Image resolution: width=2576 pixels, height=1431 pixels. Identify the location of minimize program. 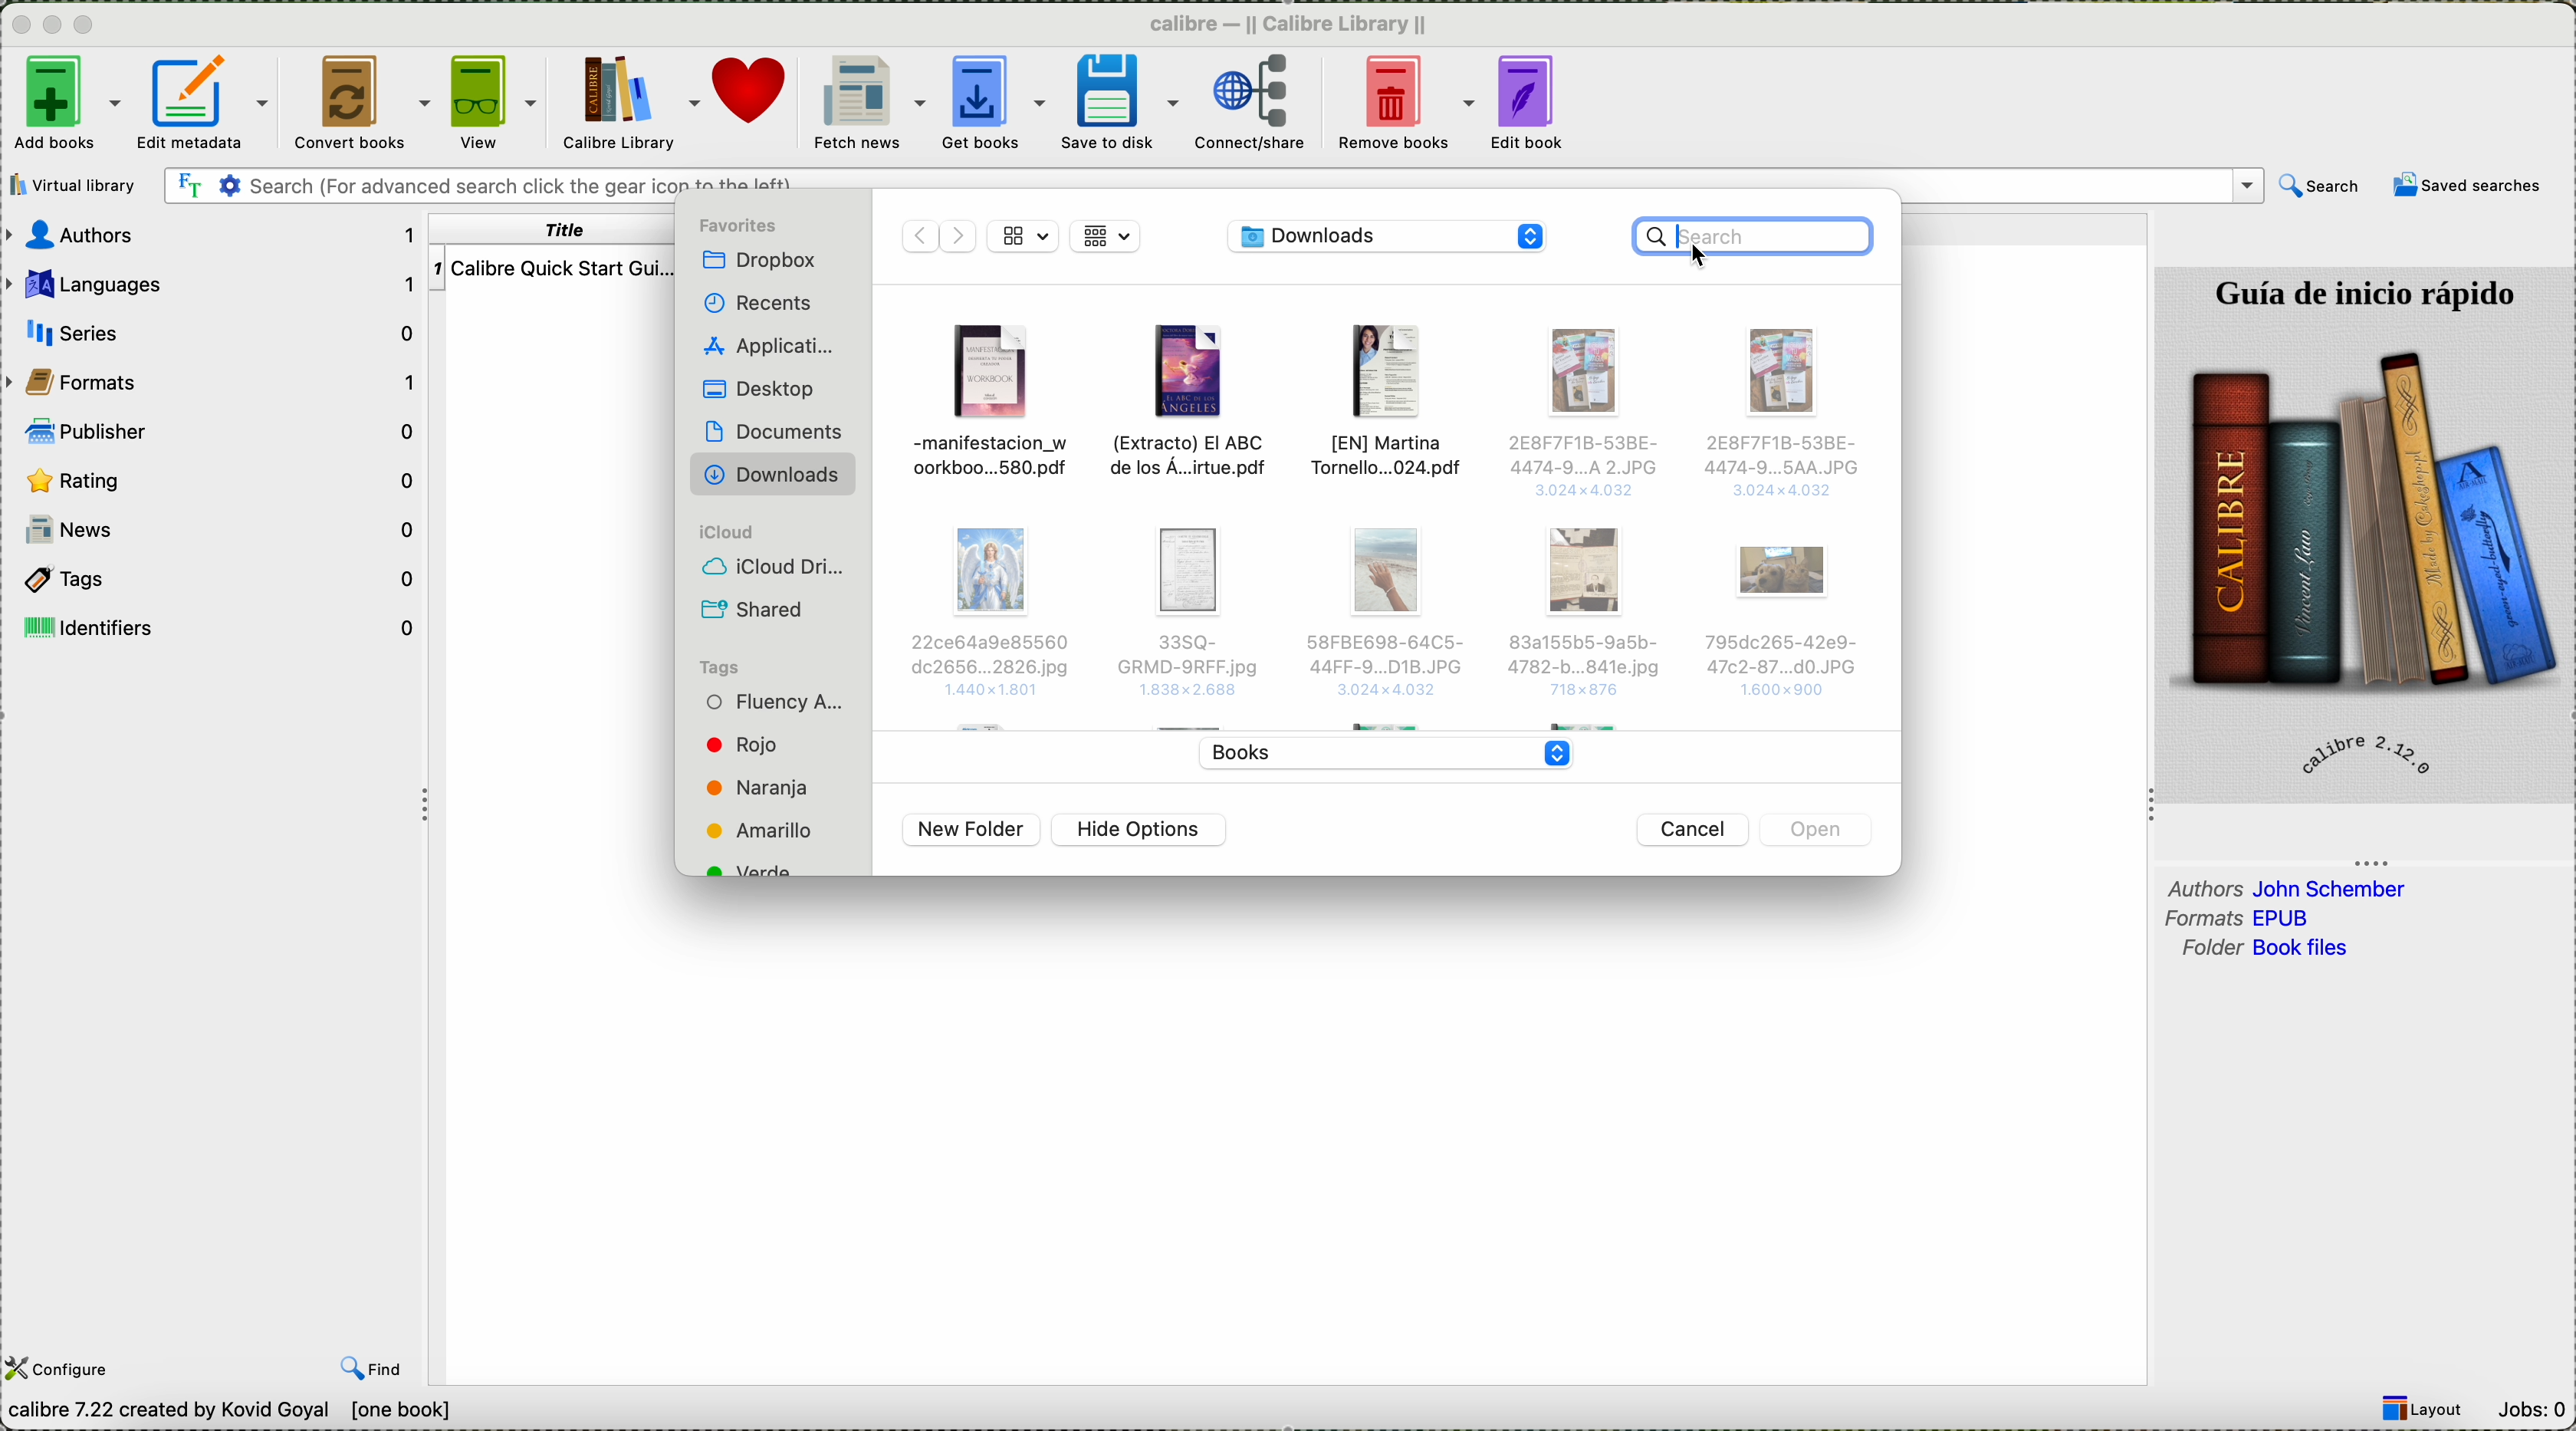
(56, 27).